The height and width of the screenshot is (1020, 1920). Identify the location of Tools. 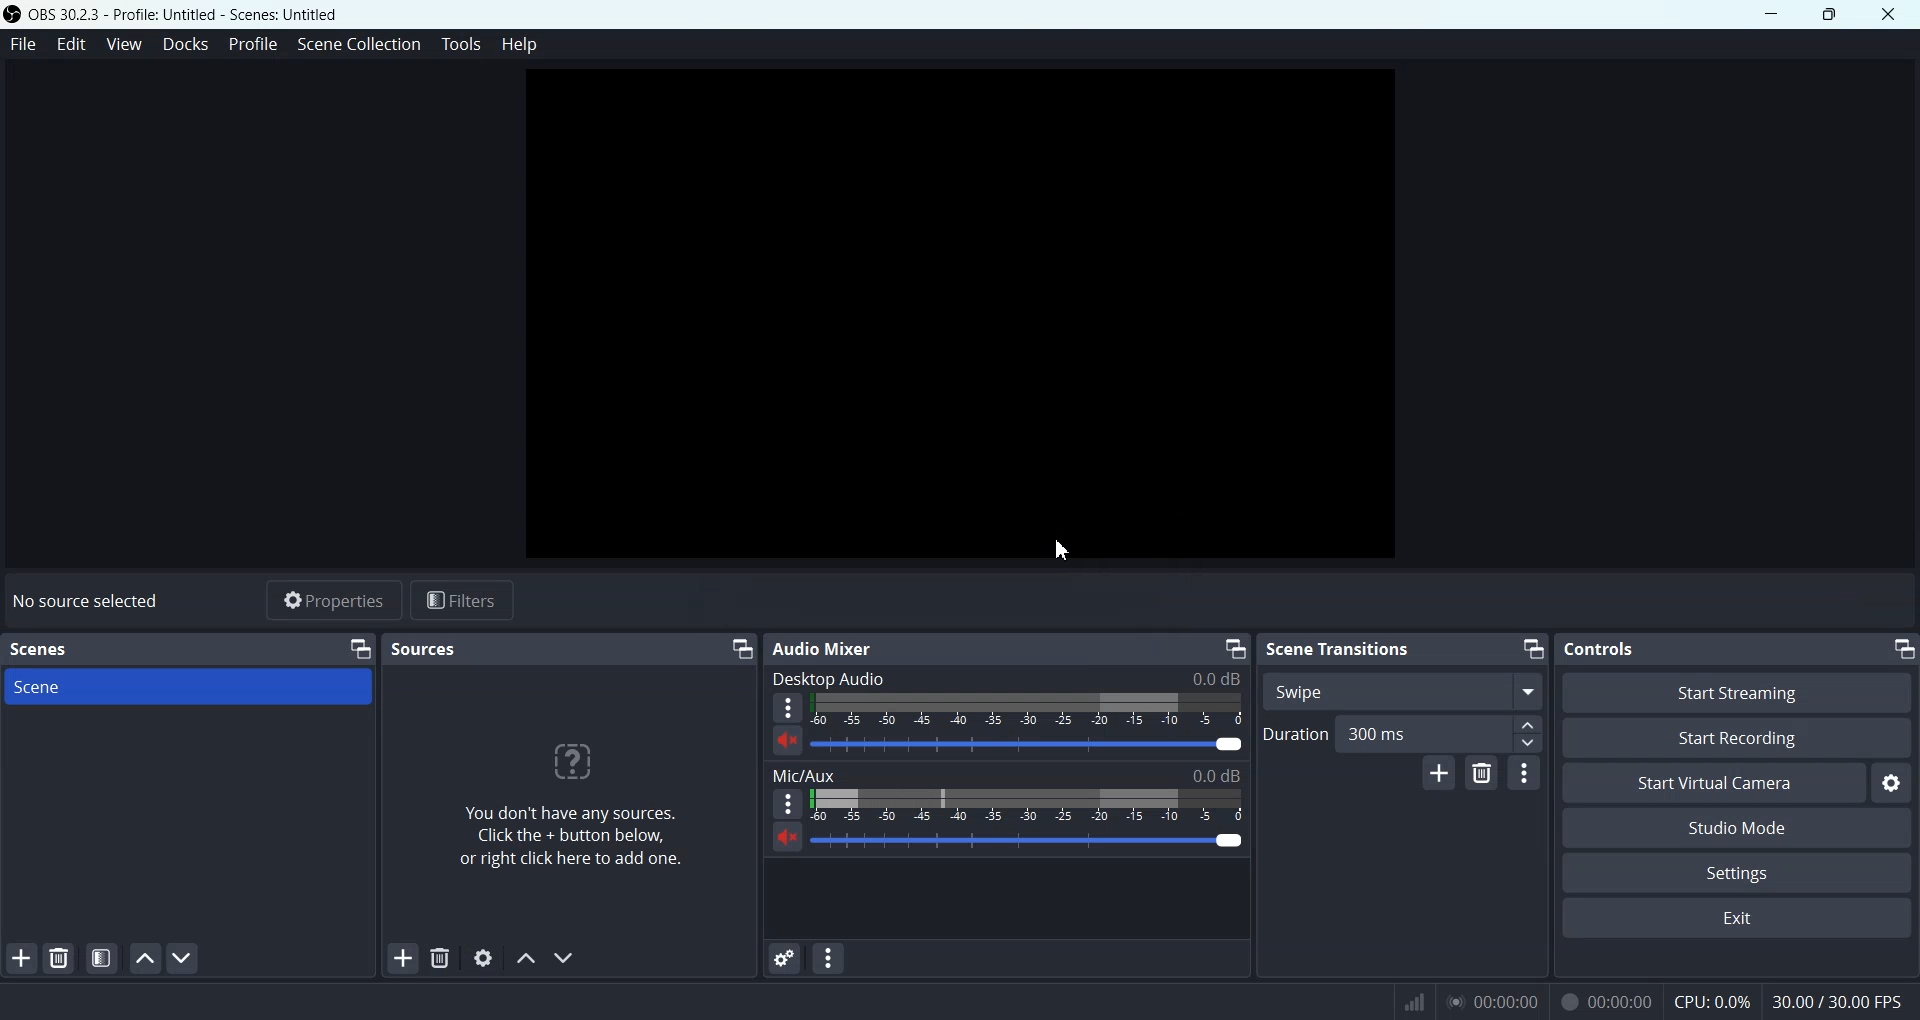
(460, 44).